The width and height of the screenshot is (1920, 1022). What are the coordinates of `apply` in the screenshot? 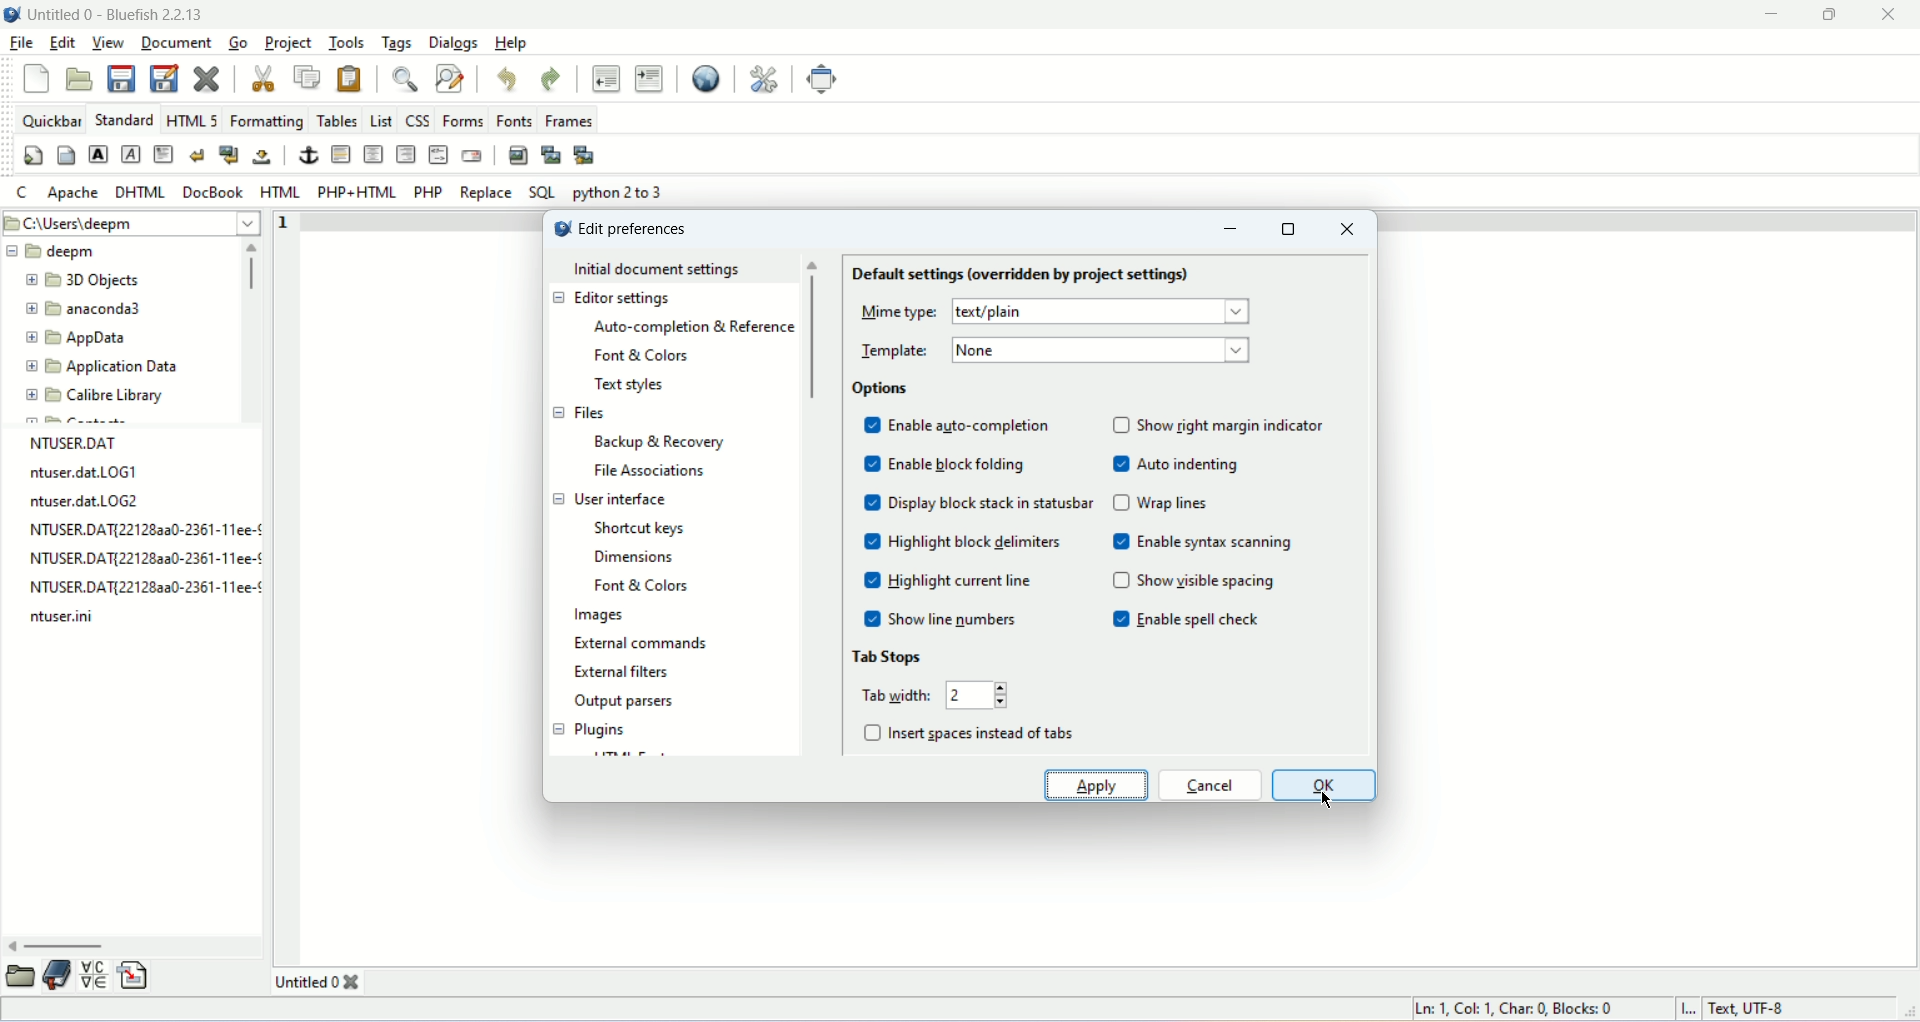 It's located at (1096, 787).